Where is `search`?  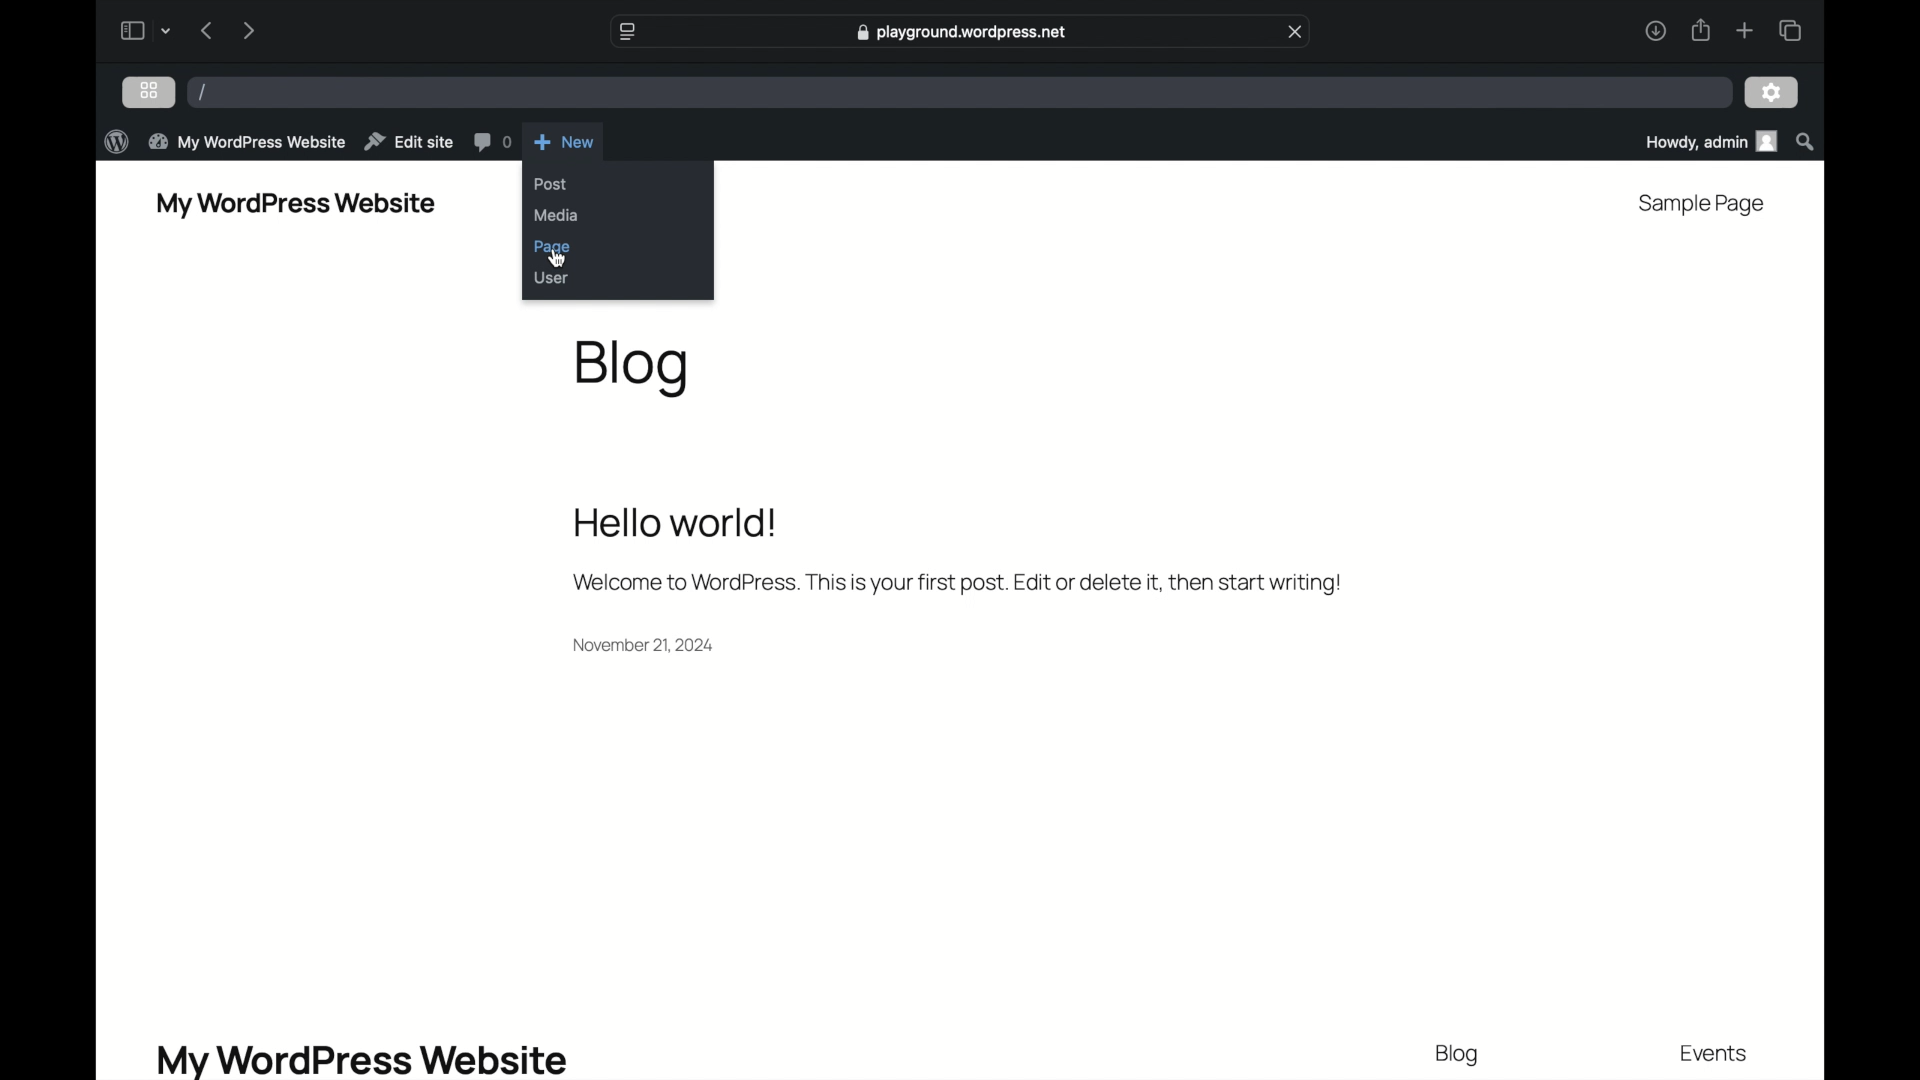
search is located at coordinates (1806, 141).